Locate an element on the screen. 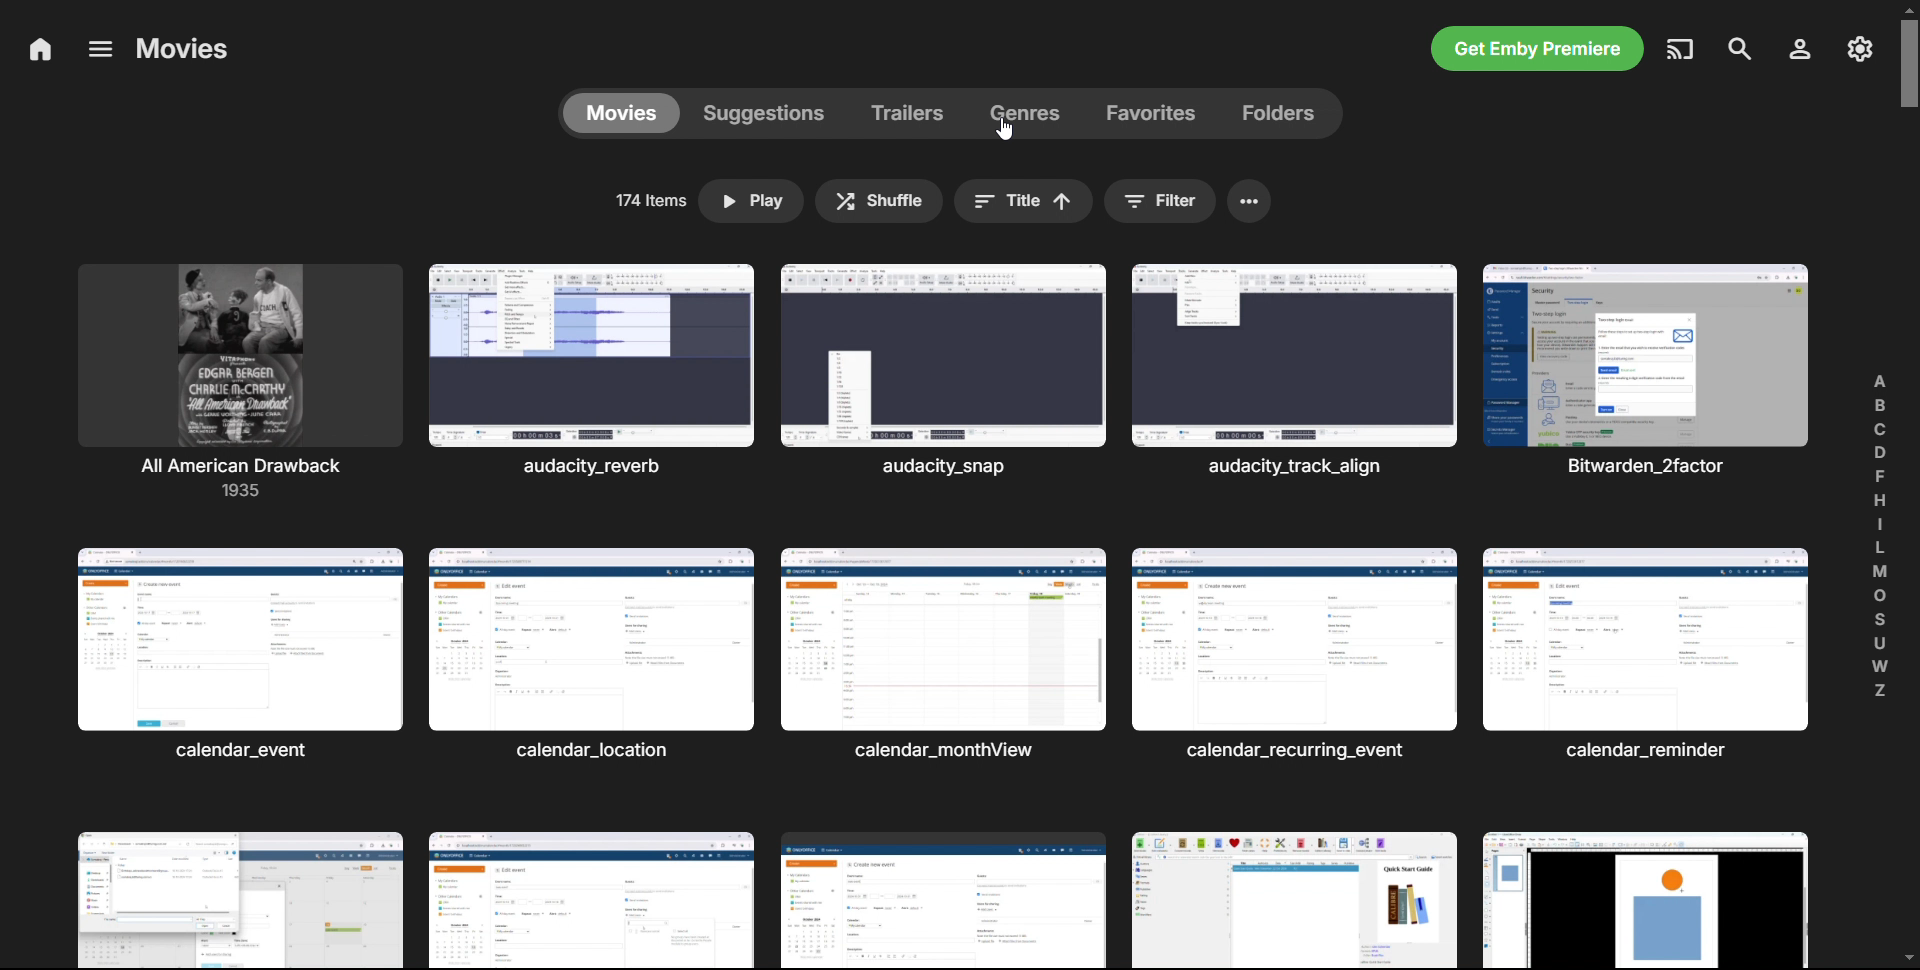  play on another device is located at coordinates (1682, 48).